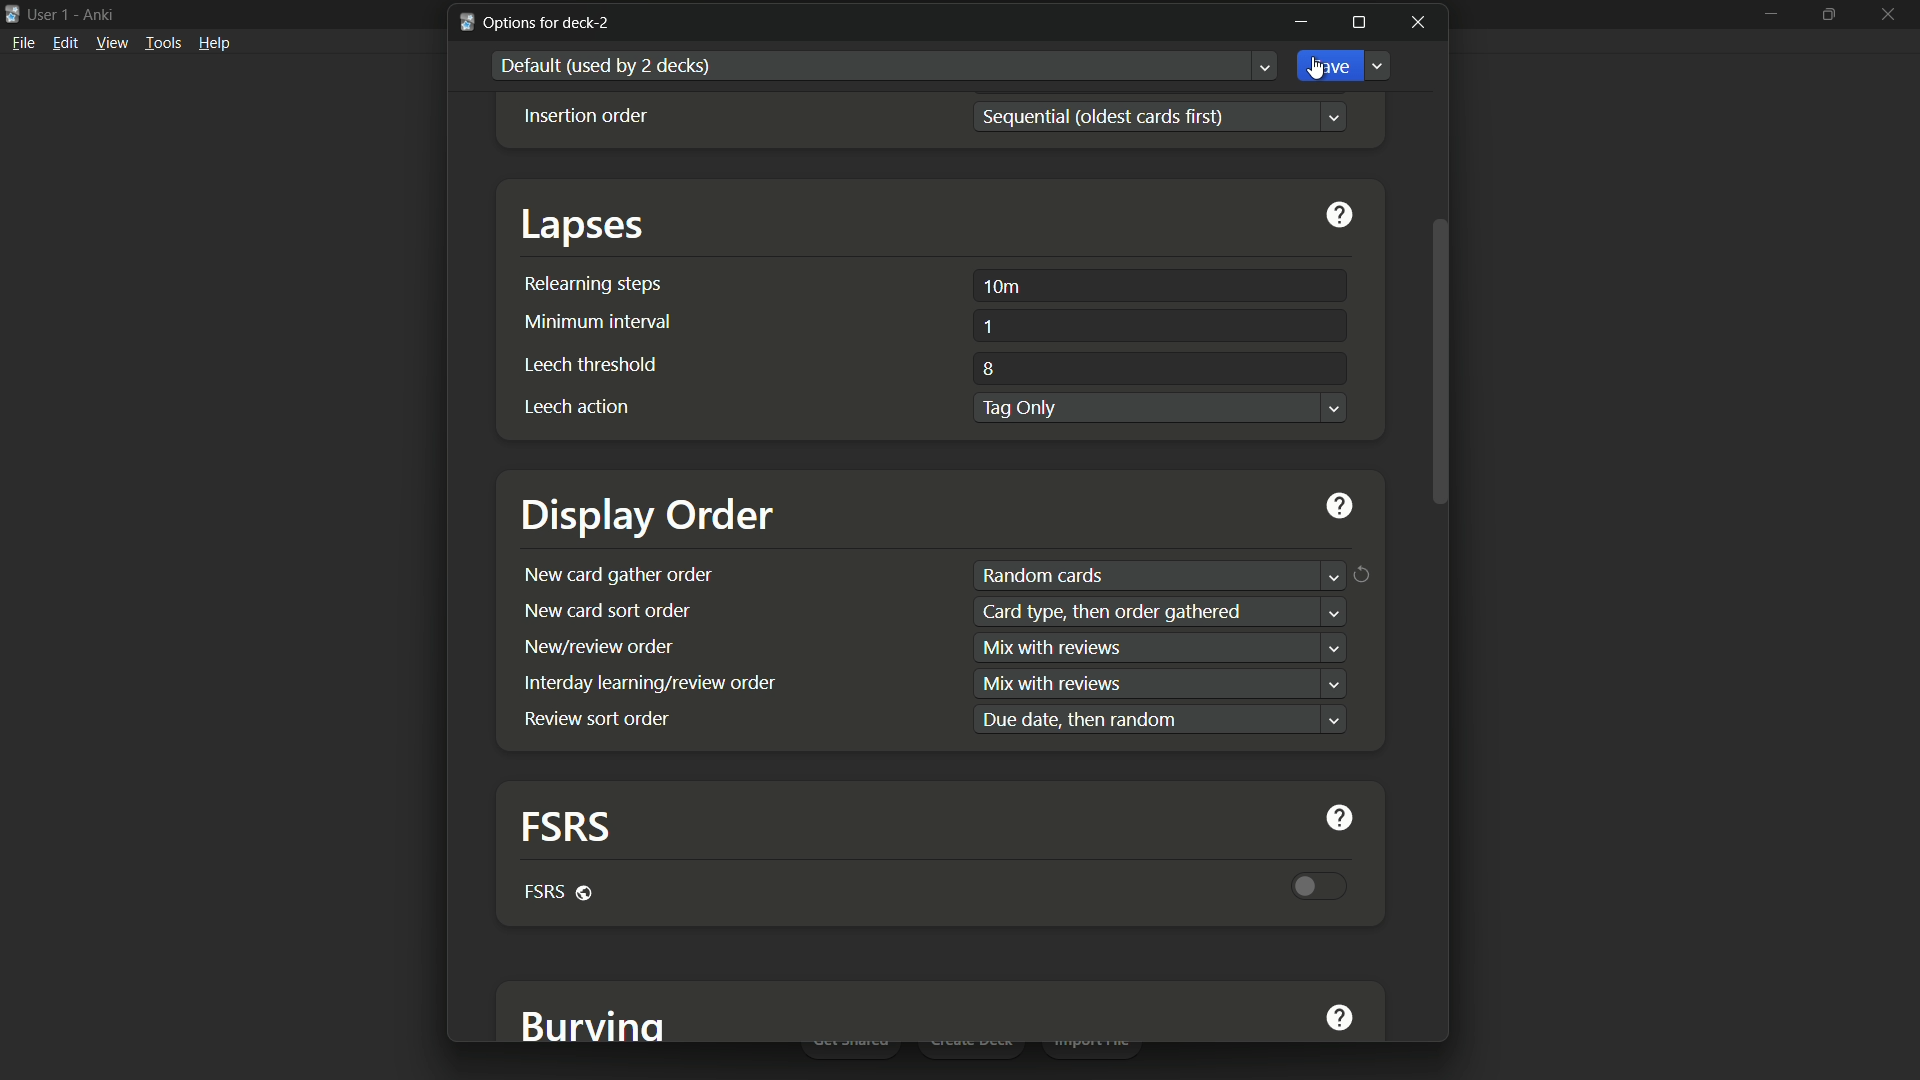  What do you see at coordinates (1359, 24) in the screenshot?
I see `maximize` at bounding box center [1359, 24].